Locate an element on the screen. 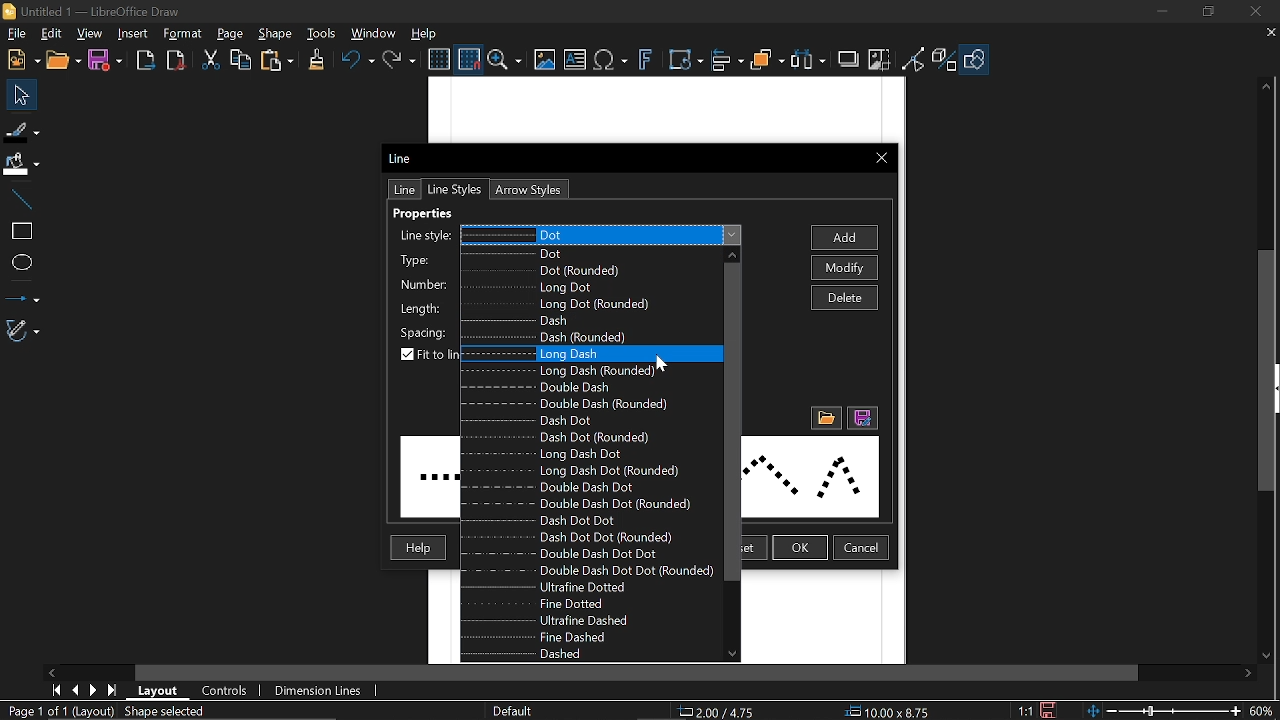 The width and height of the screenshot is (1280, 720). Change zoom is located at coordinates (1159, 711).